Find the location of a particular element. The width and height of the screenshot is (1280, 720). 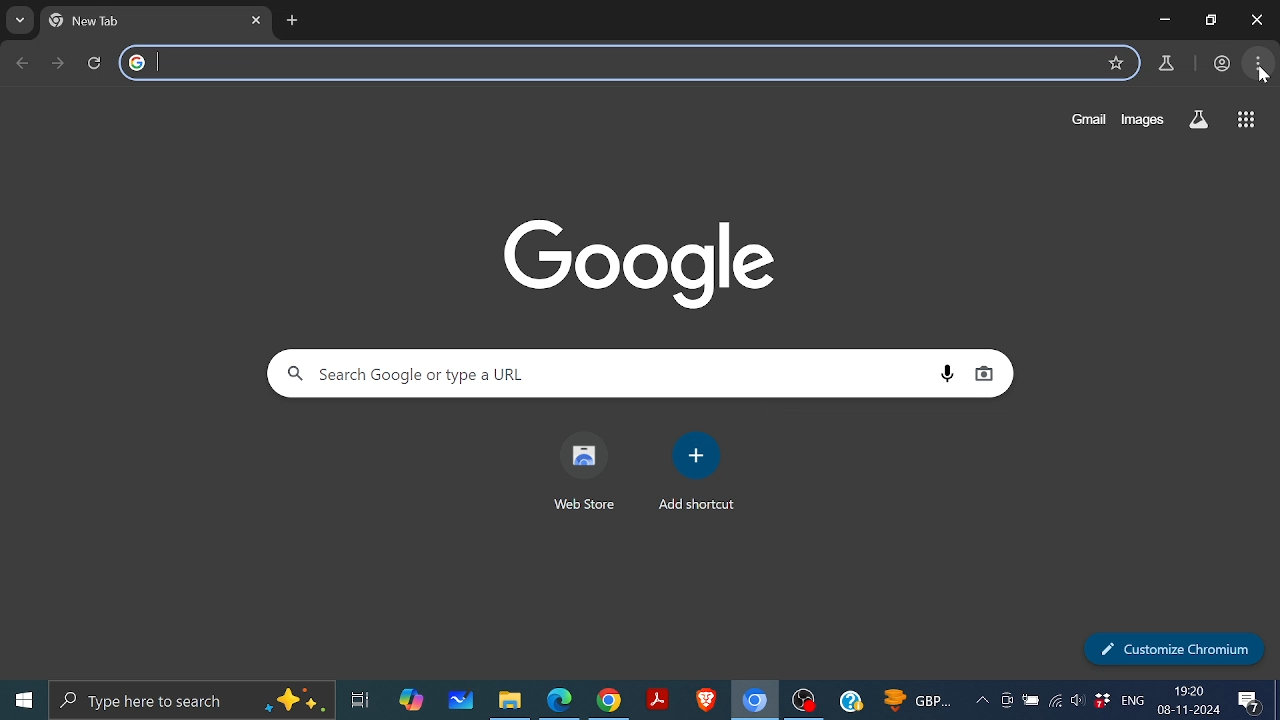

google logo is located at coordinates (142, 63).